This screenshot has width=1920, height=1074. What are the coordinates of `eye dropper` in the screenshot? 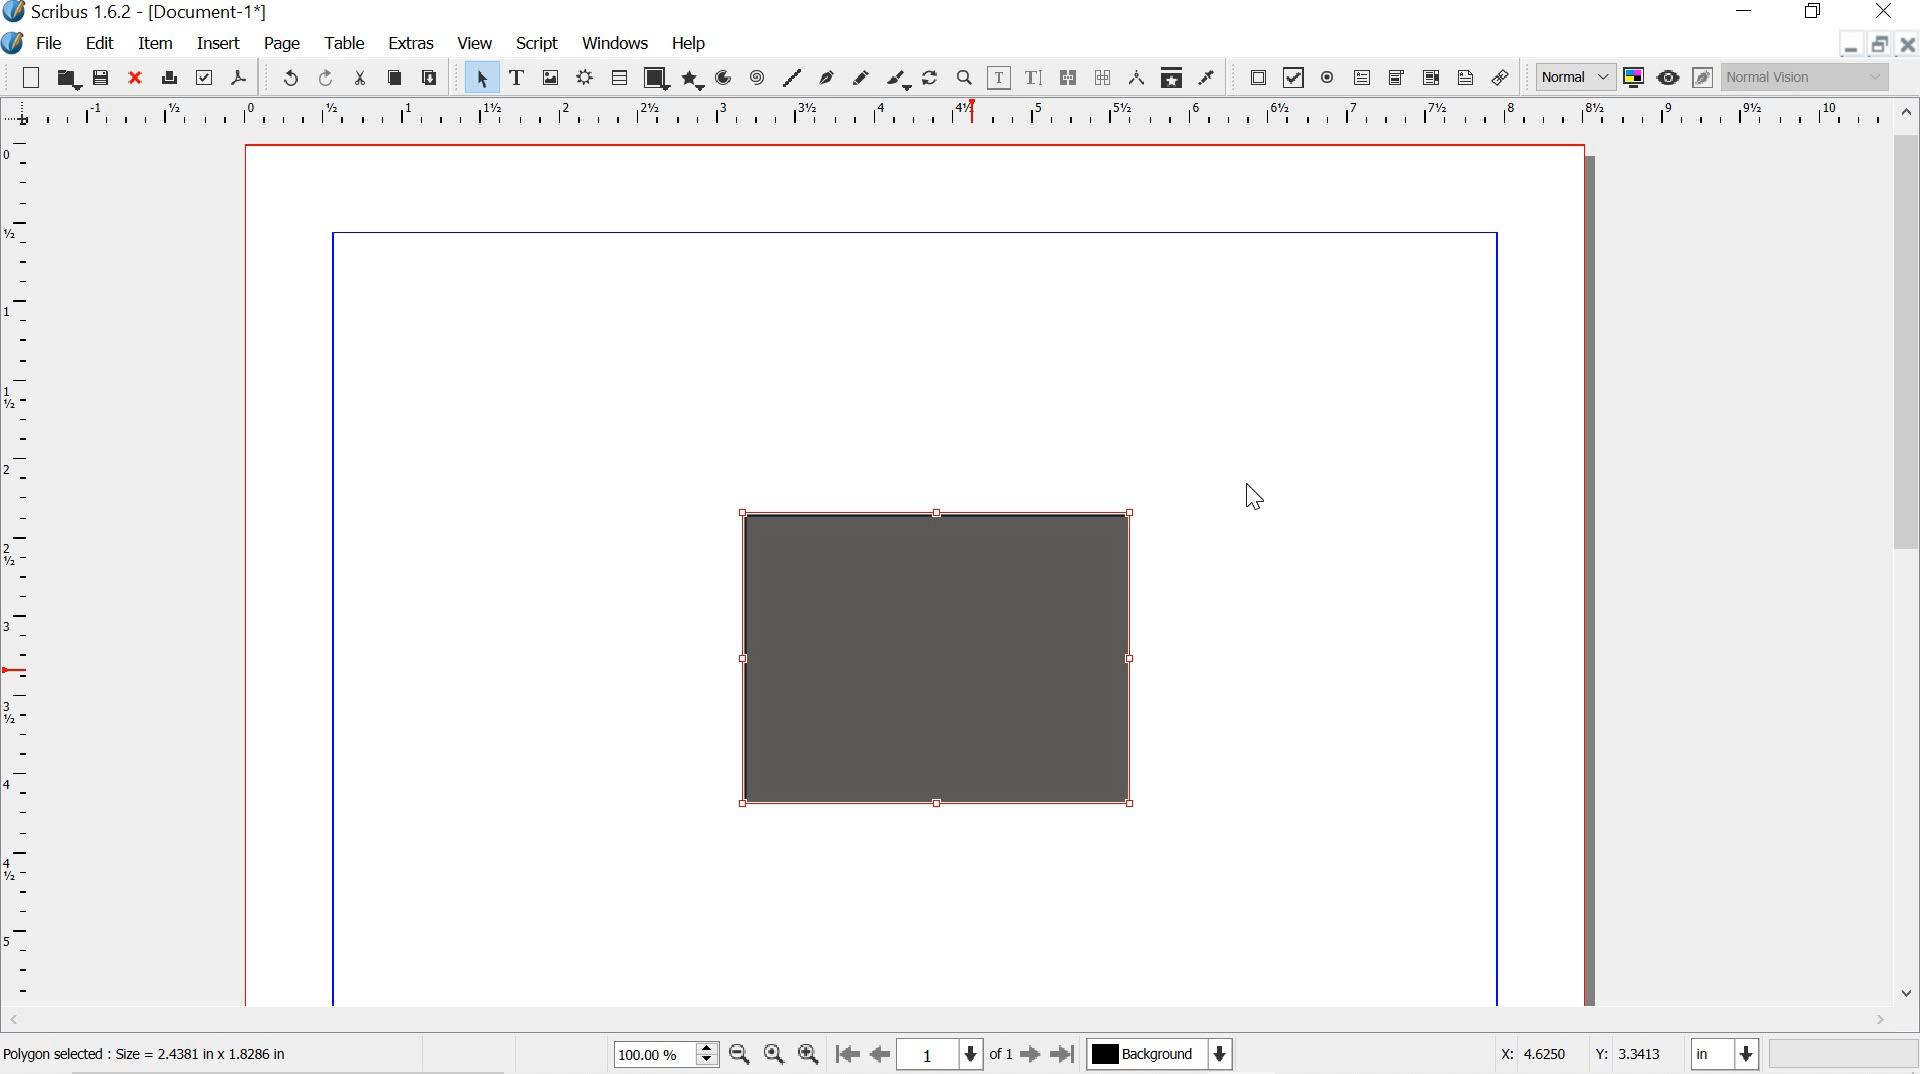 It's located at (1207, 76).